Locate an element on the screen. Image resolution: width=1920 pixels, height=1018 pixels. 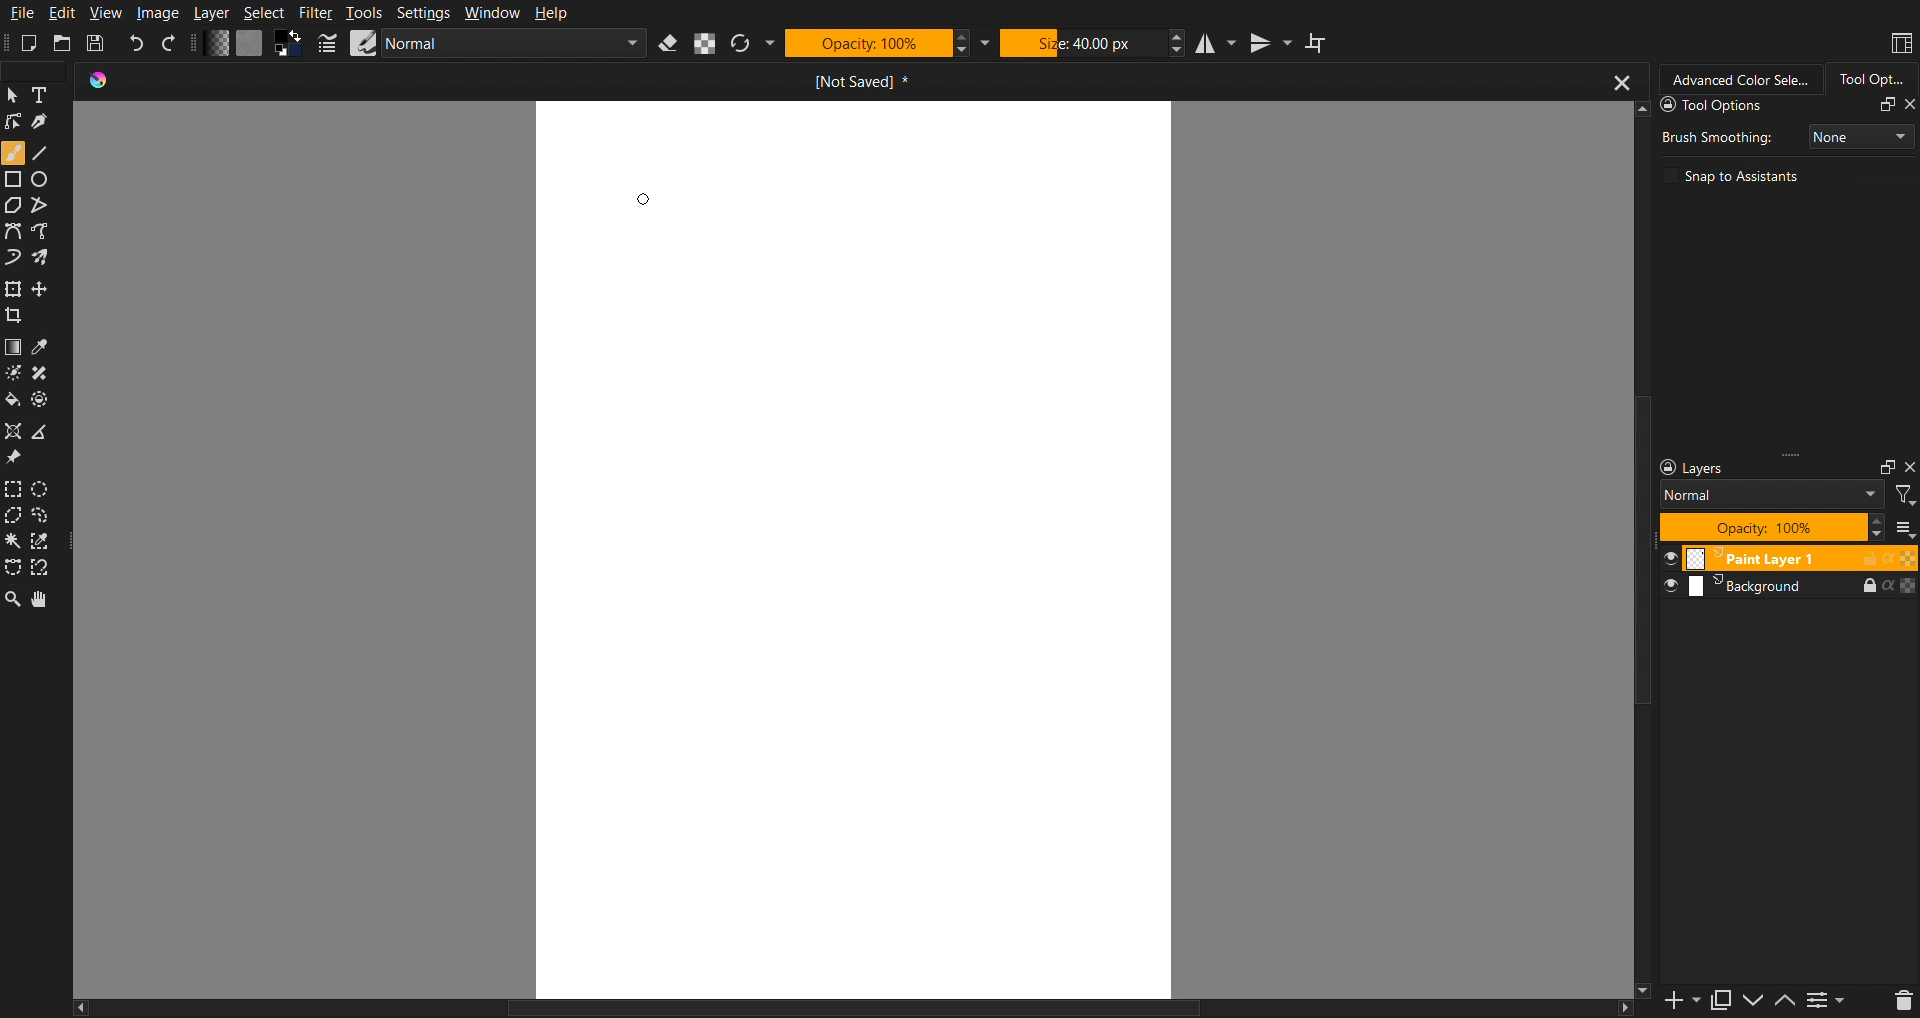
Redo is located at coordinates (172, 43).